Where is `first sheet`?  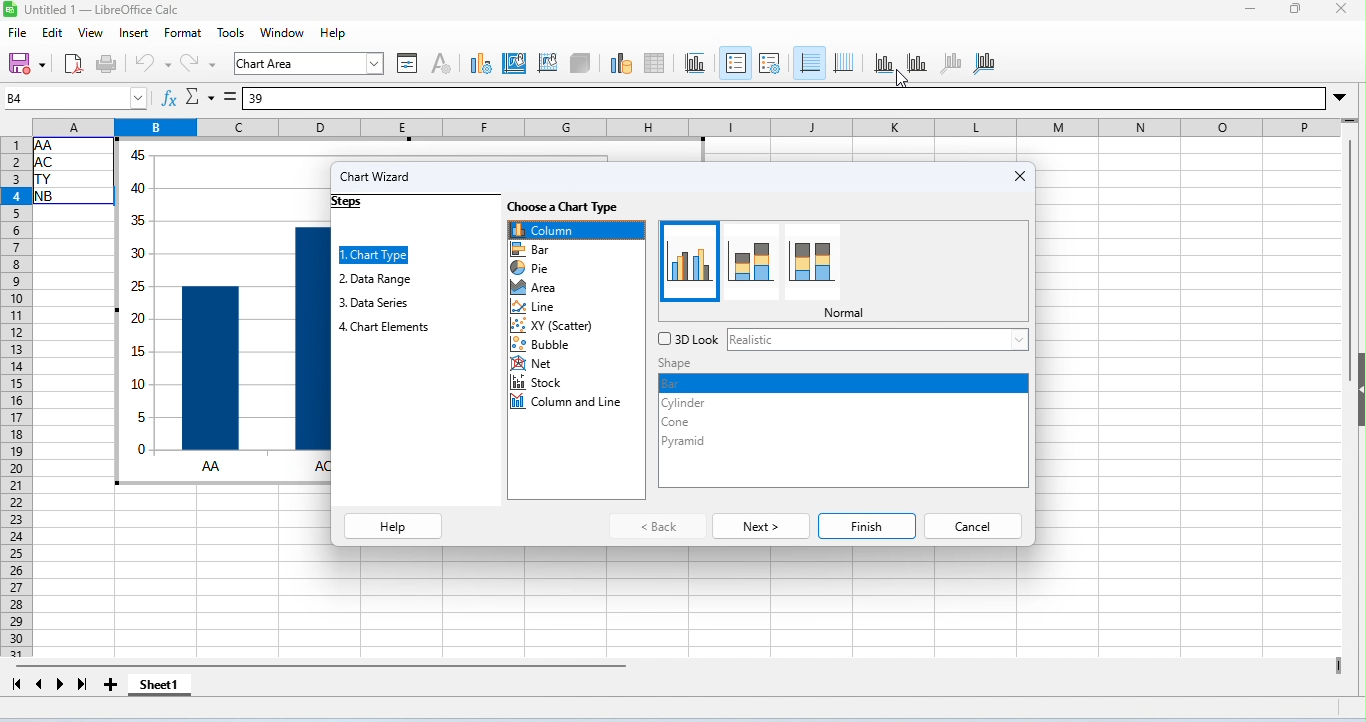
first sheet is located at coordinates (19, 684).